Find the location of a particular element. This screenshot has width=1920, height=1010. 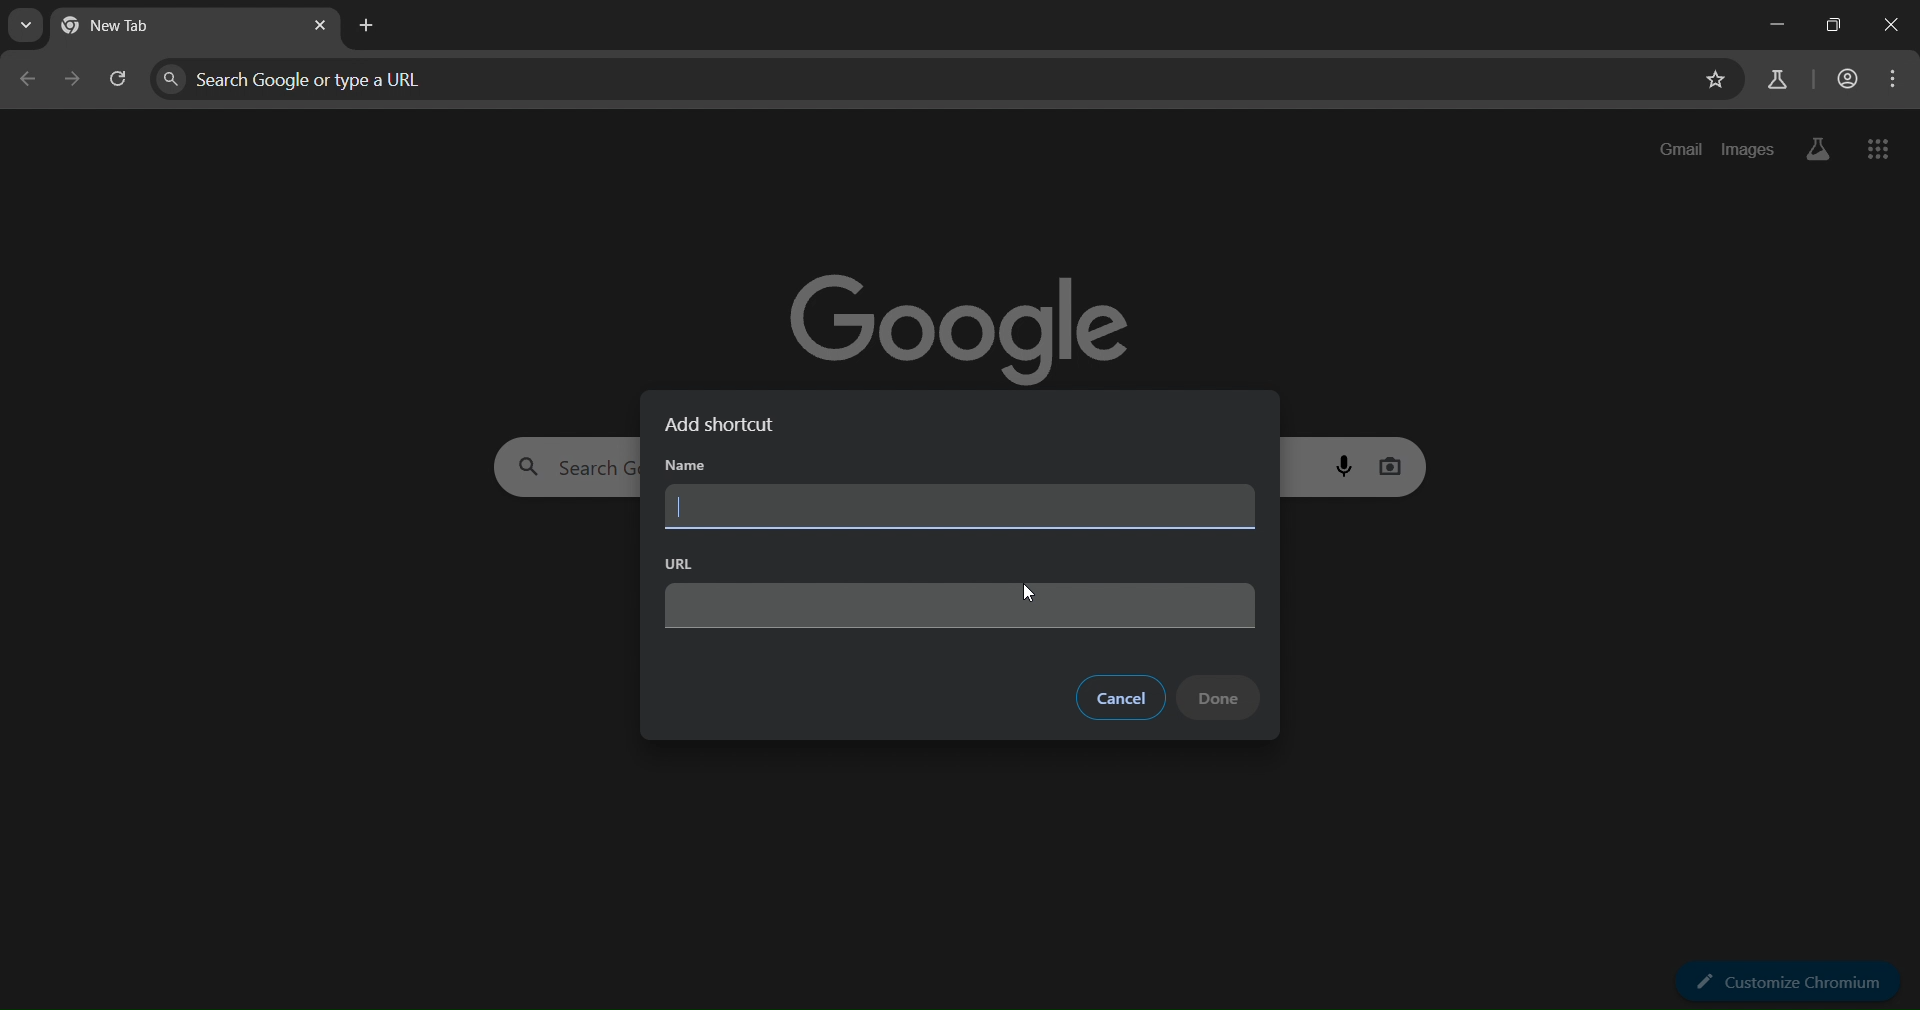

cancel is located at coordinates (1120, 696).